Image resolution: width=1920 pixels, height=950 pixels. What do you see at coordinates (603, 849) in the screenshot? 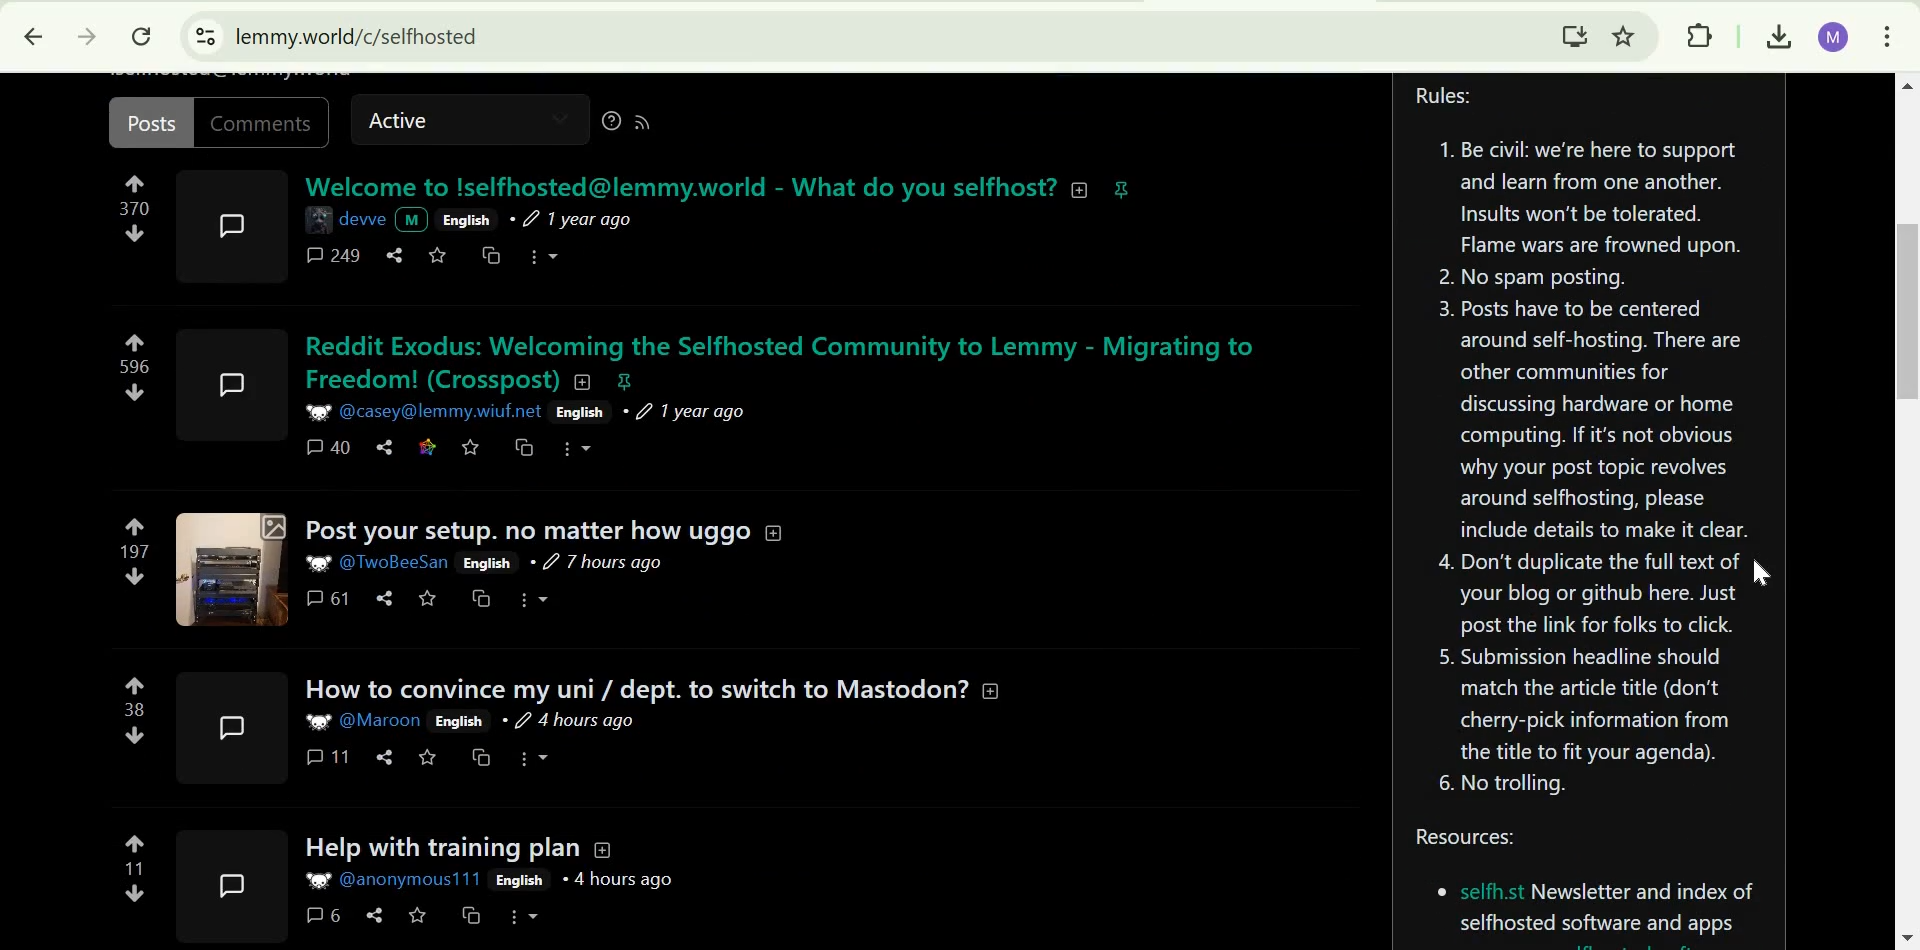
I see `Collapse` at bounding box center [603, 849].